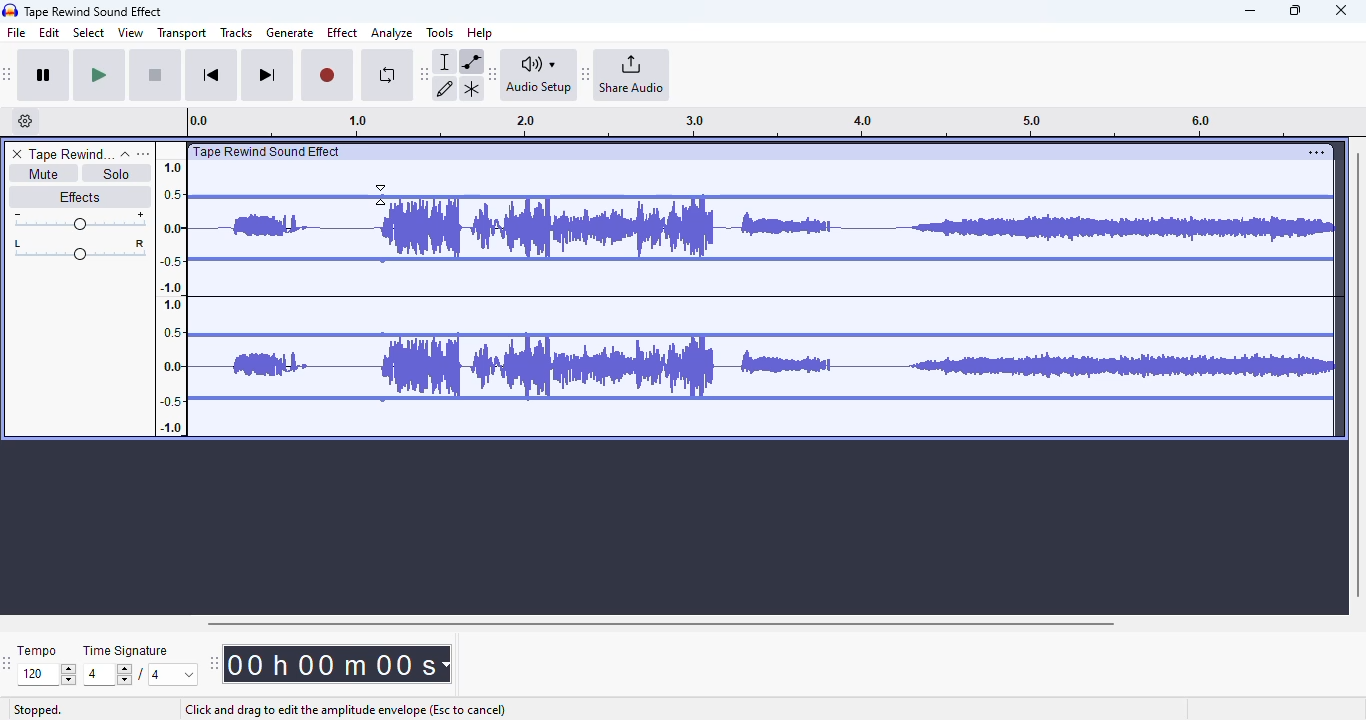 This screenshot has width=1366, height=720. Describe the element at coordinates (386, 75) in the screenshot. I see `enable looping` at that location.